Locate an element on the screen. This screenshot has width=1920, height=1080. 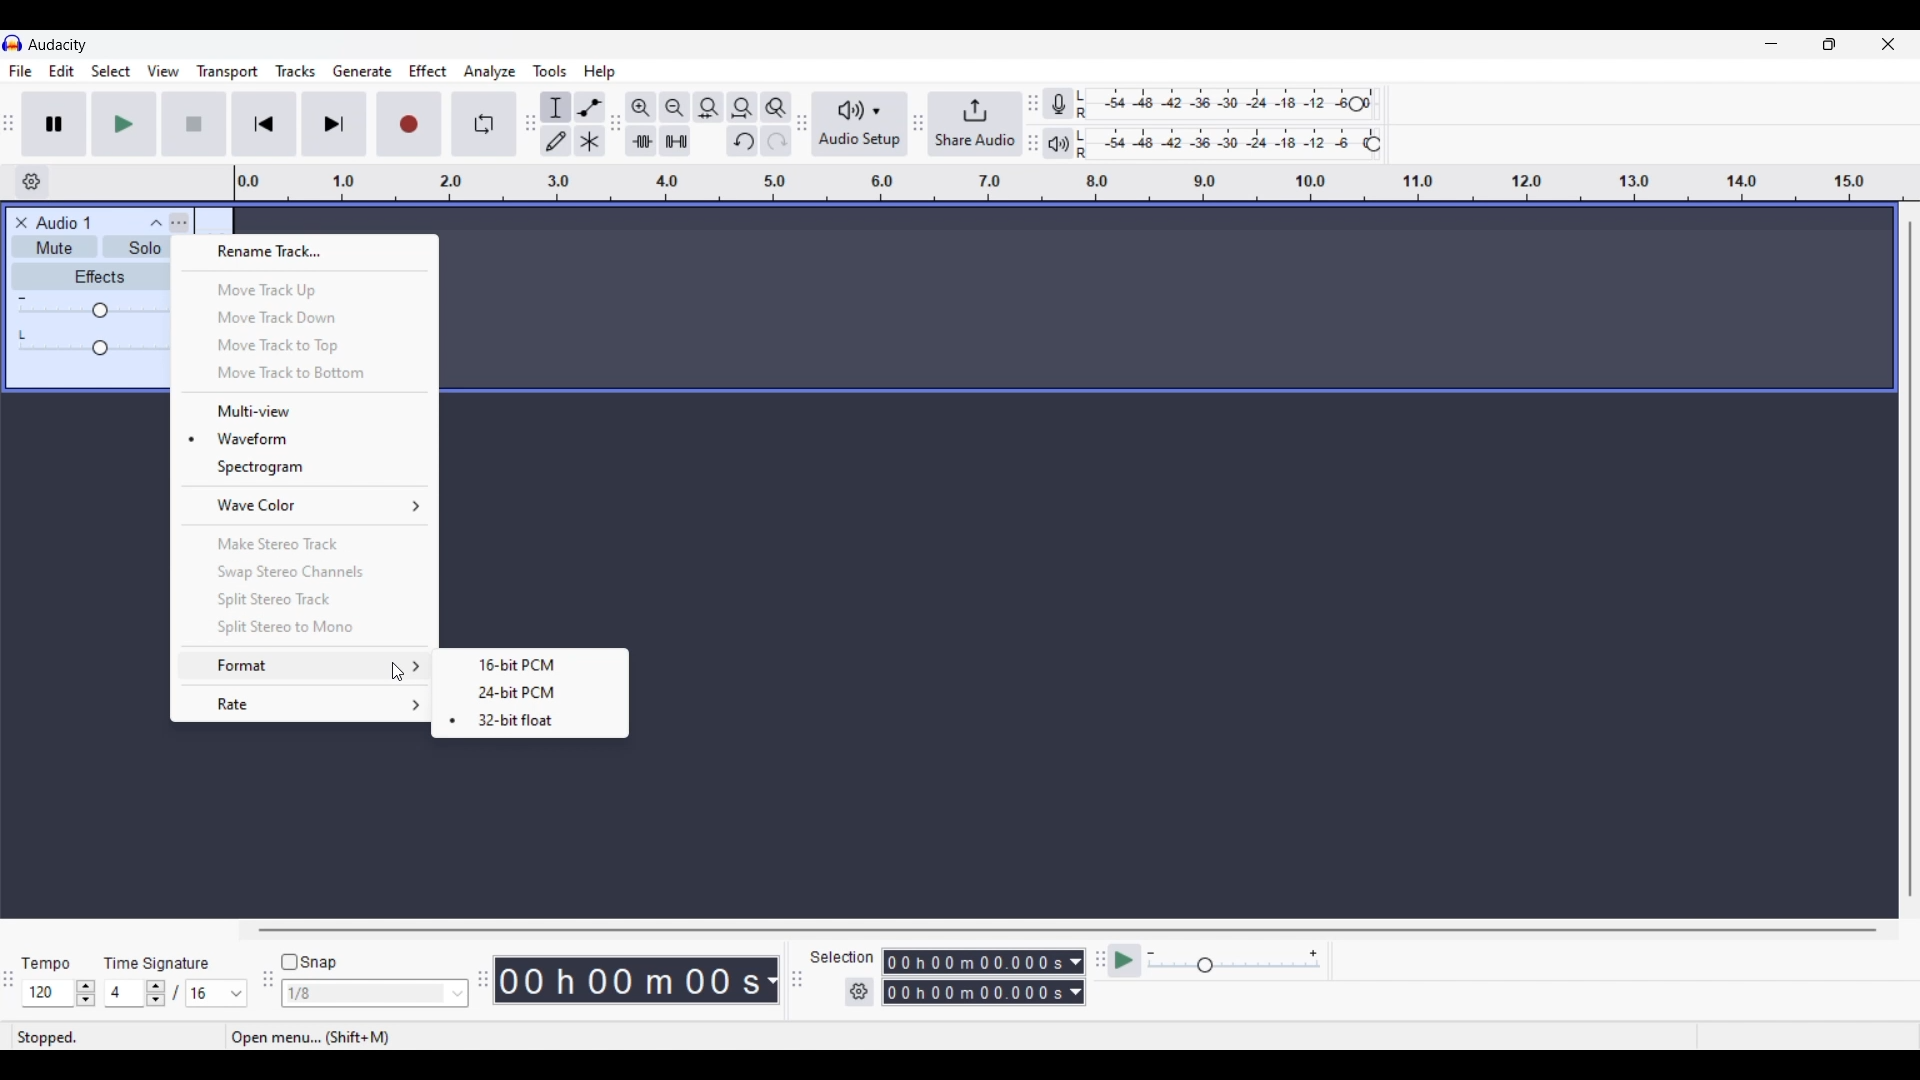
Increase/Decrease time signature is located at coordinates (156, 993).